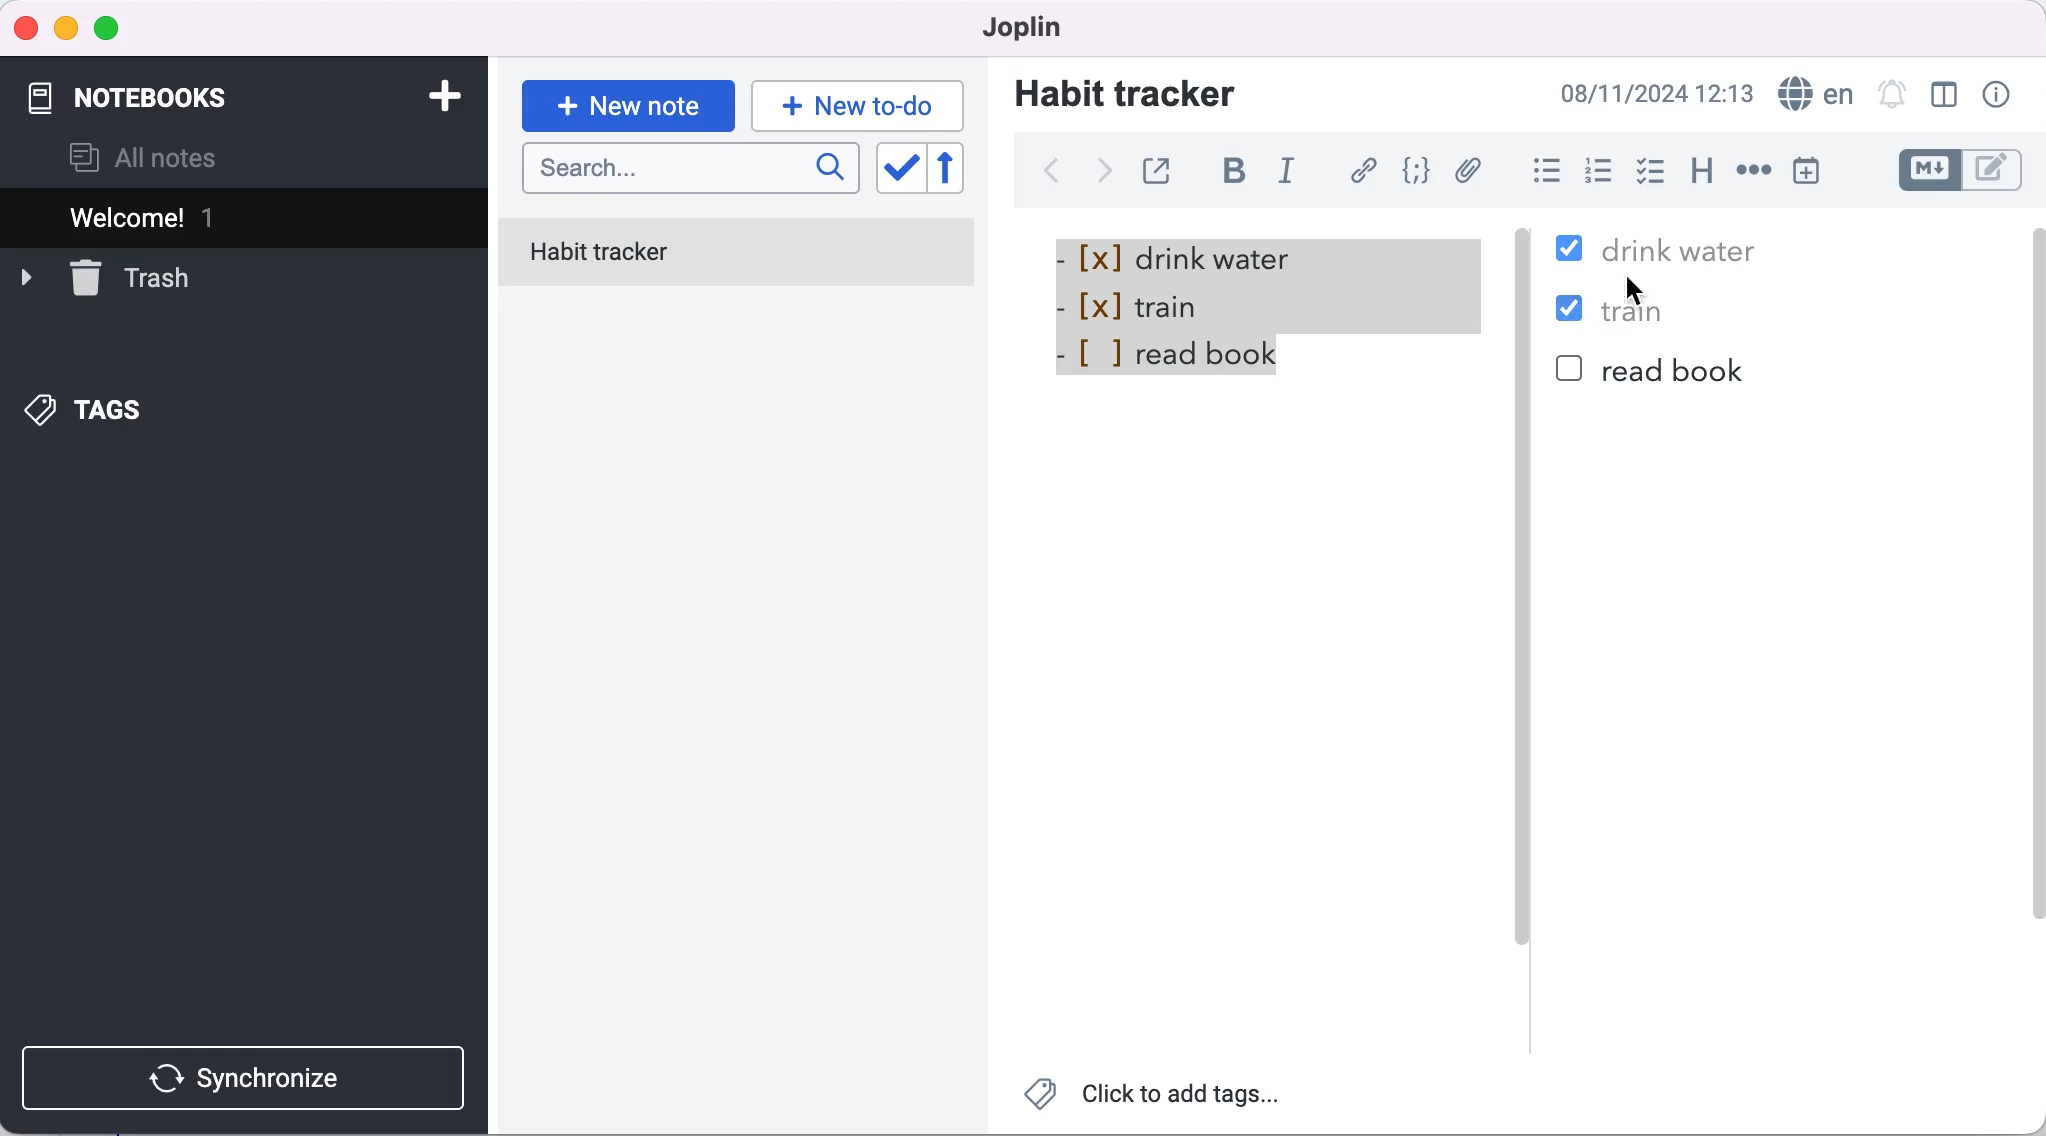 The width and height of the screenshot is (2046, 1136). I want to click on search, so click(691, 170).